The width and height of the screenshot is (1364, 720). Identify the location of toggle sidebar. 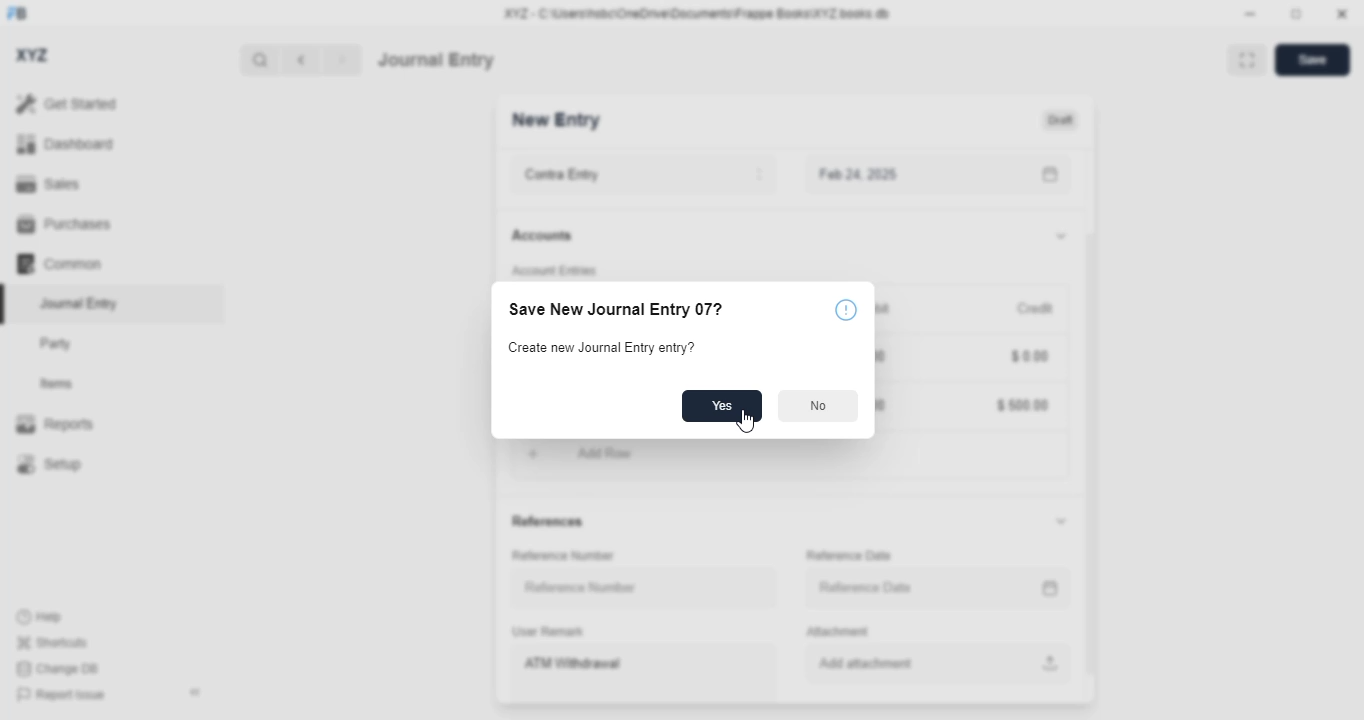
(197, 692).